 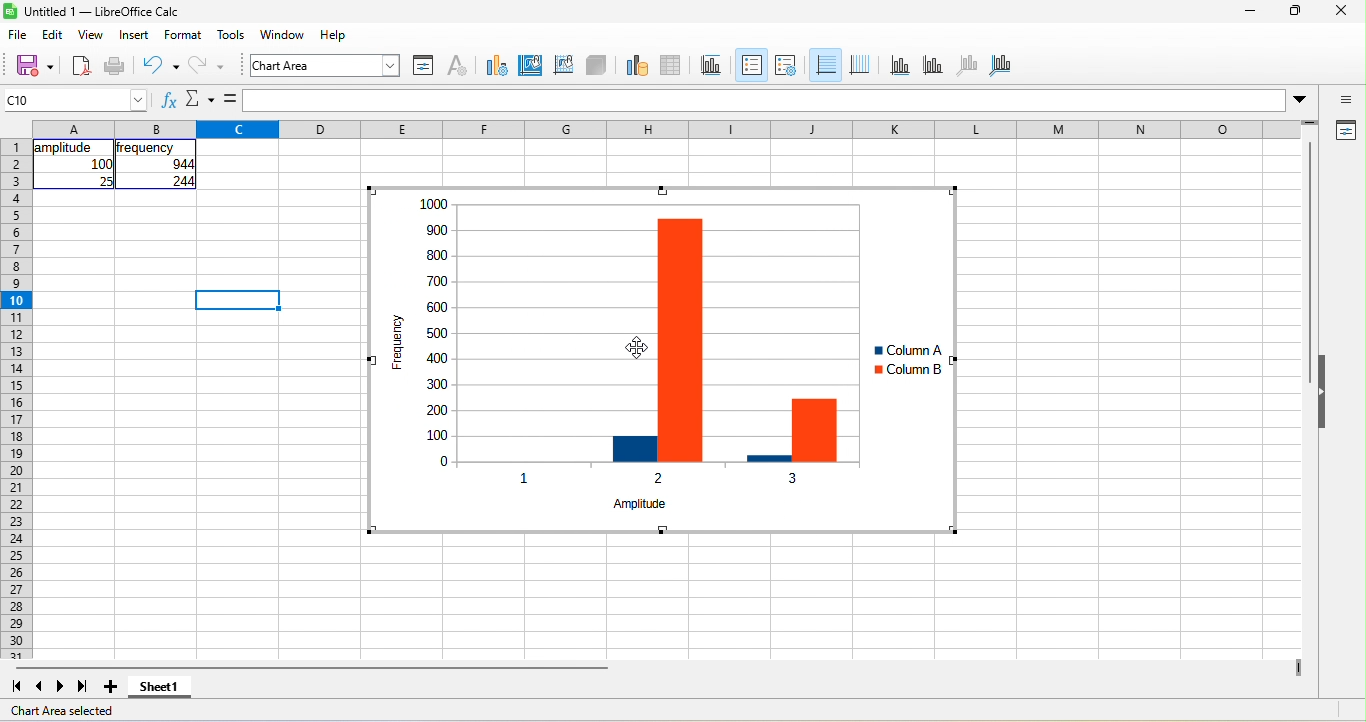 What do you see at coordinates (92, 34) in the screenshot?
I see `view` at bounding box center [92, 34].